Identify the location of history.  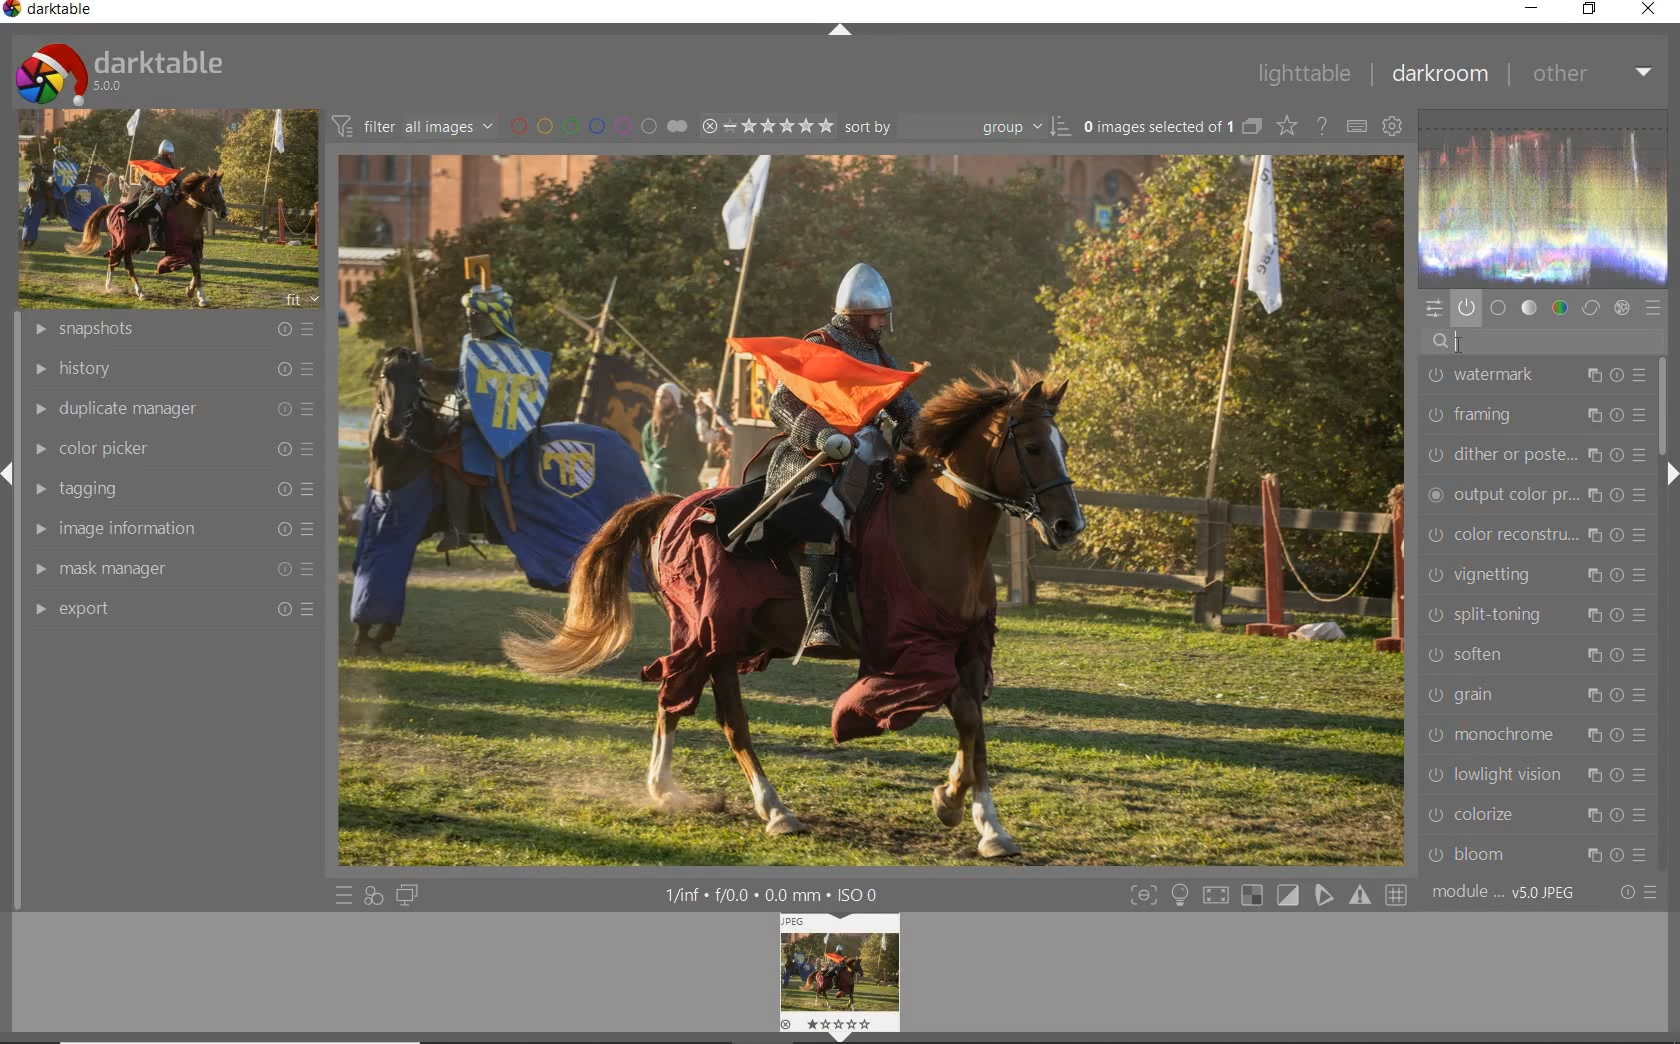
(172, 368).